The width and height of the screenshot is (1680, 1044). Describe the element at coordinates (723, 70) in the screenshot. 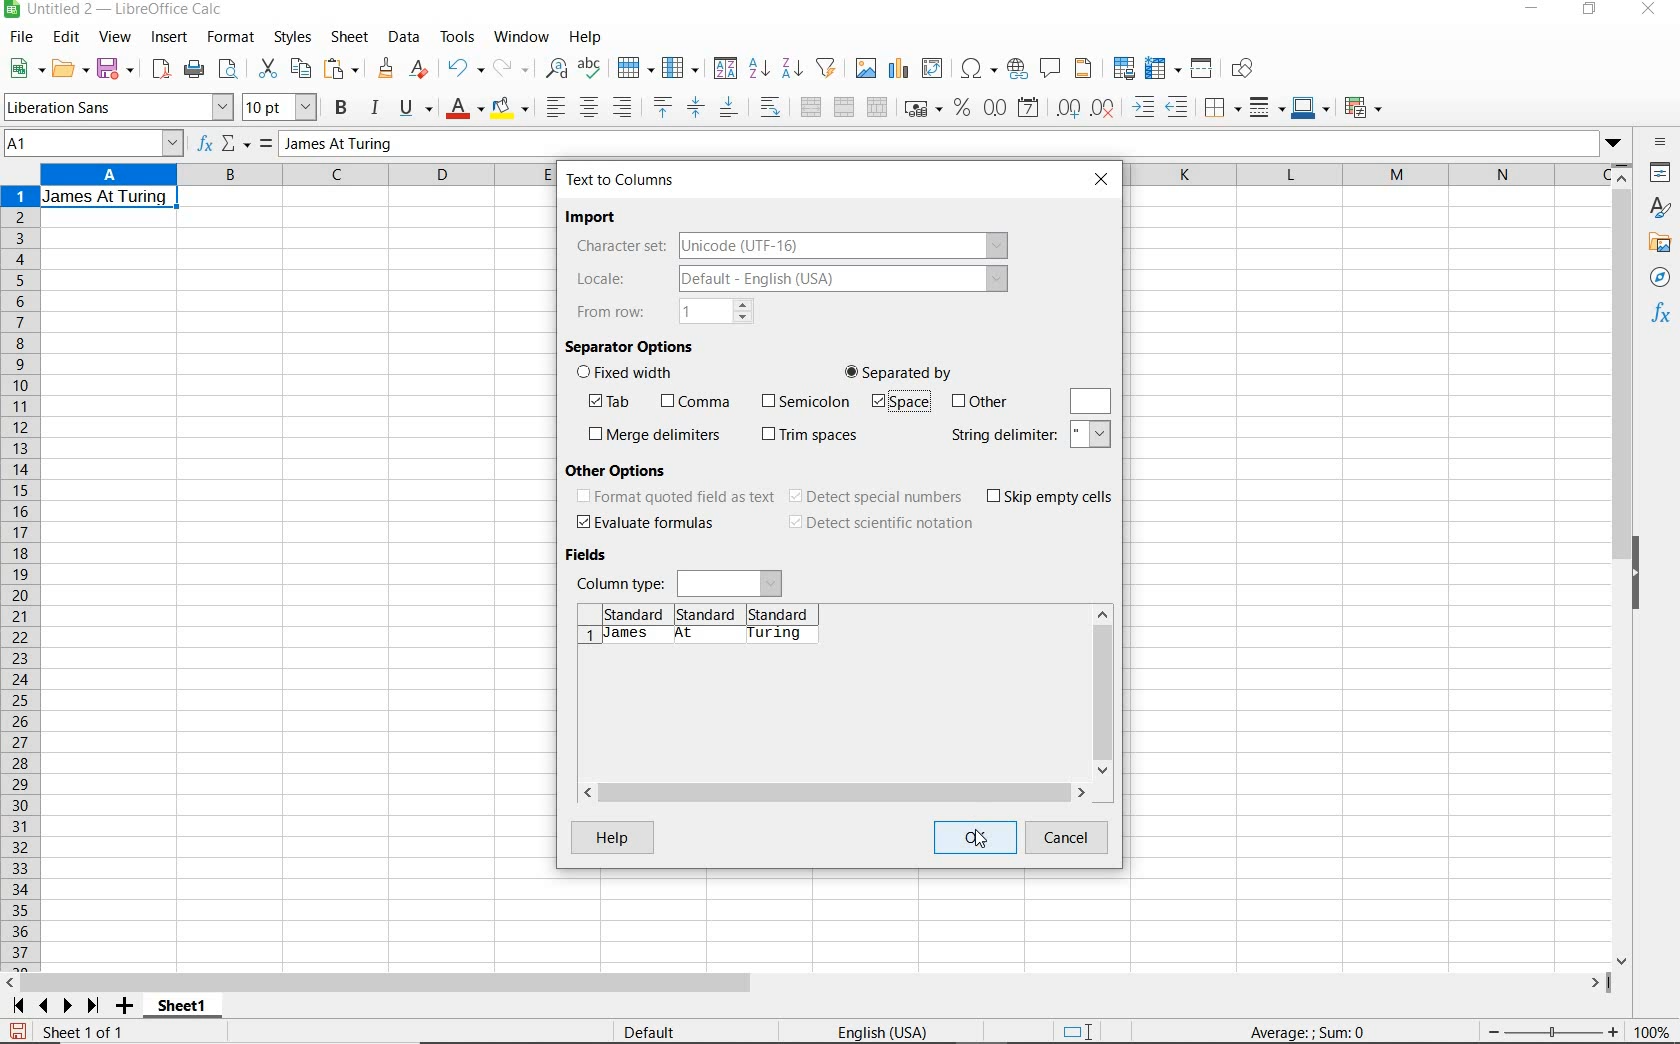

I see `sort` at that location.